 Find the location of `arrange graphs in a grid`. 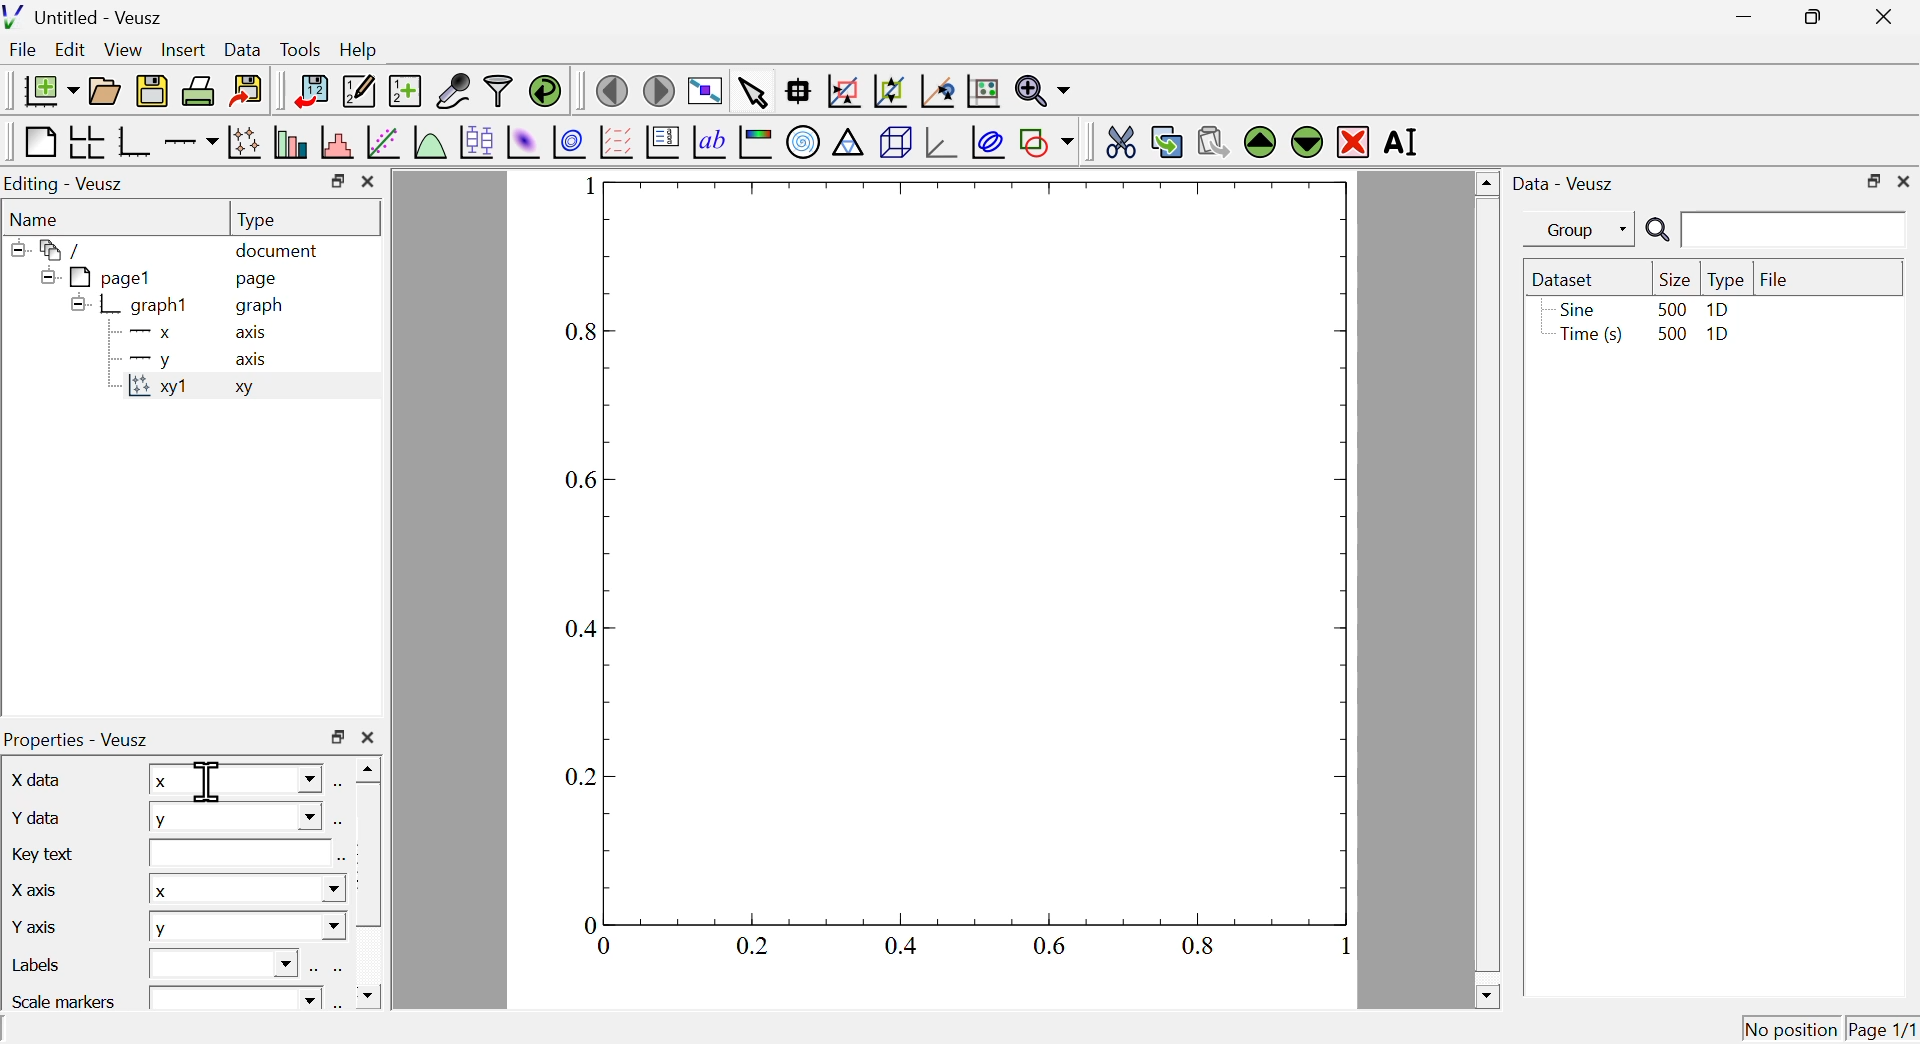

arrange graphs in a grid is located at coordinates (86, 143).